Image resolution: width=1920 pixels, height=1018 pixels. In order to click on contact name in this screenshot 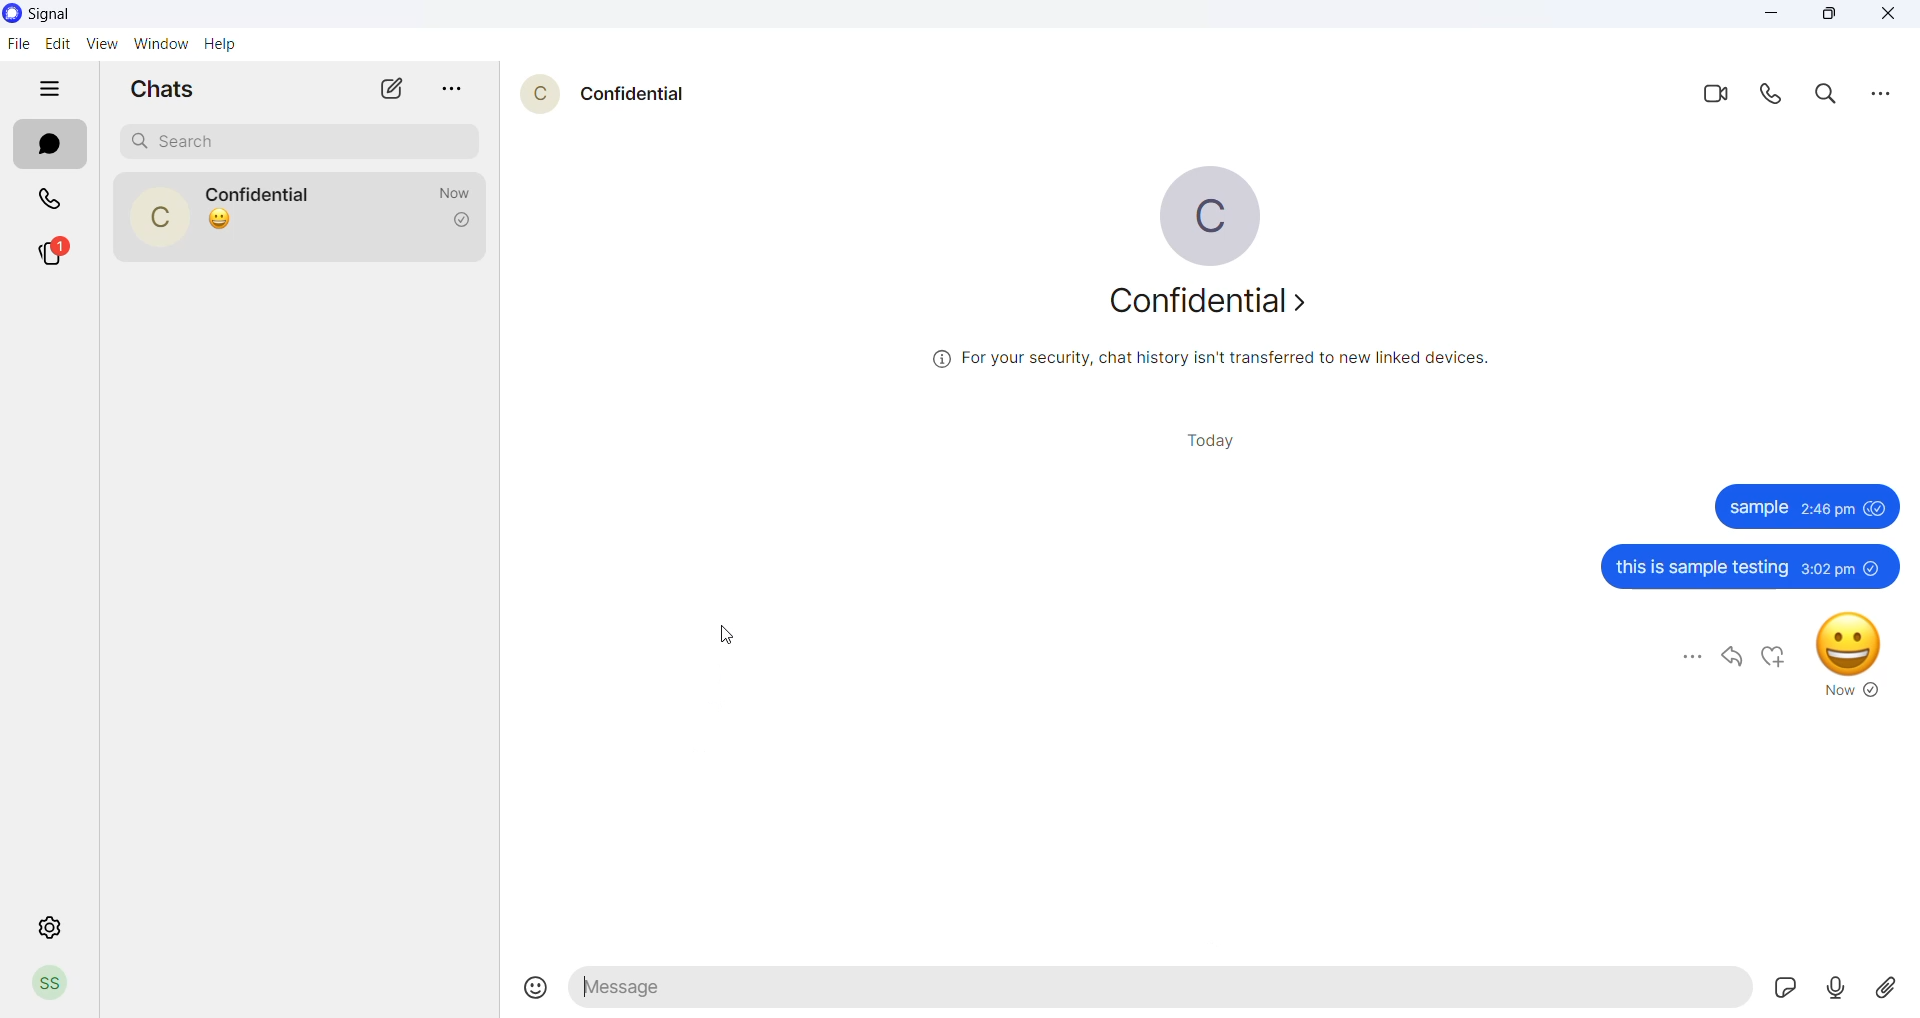, I will do `click(638, 94)`.